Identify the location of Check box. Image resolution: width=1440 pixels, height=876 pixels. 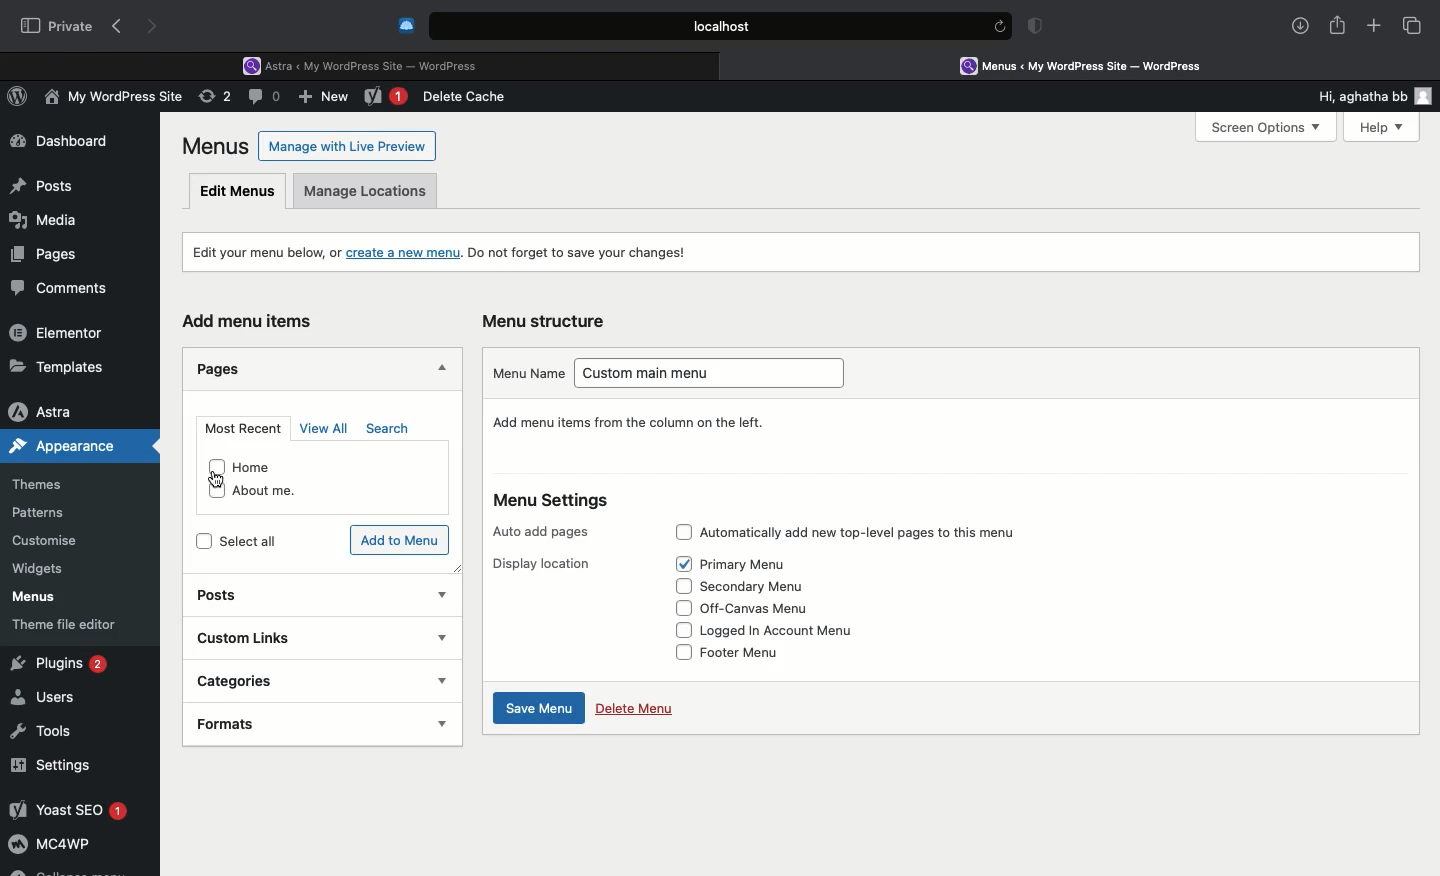
(678, 608).